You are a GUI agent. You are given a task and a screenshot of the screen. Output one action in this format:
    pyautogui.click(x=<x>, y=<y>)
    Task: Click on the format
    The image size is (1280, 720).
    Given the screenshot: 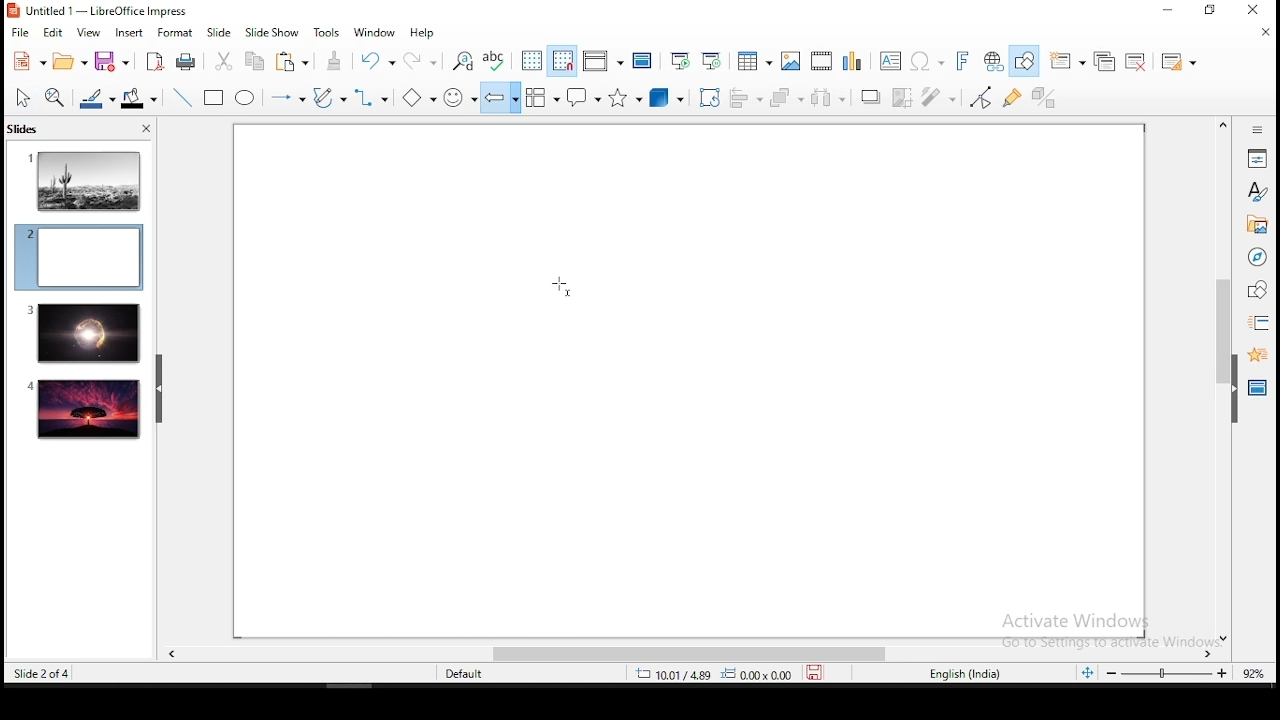 What is the action you would take?
    pyautogui.click(x=174, y=32)
    